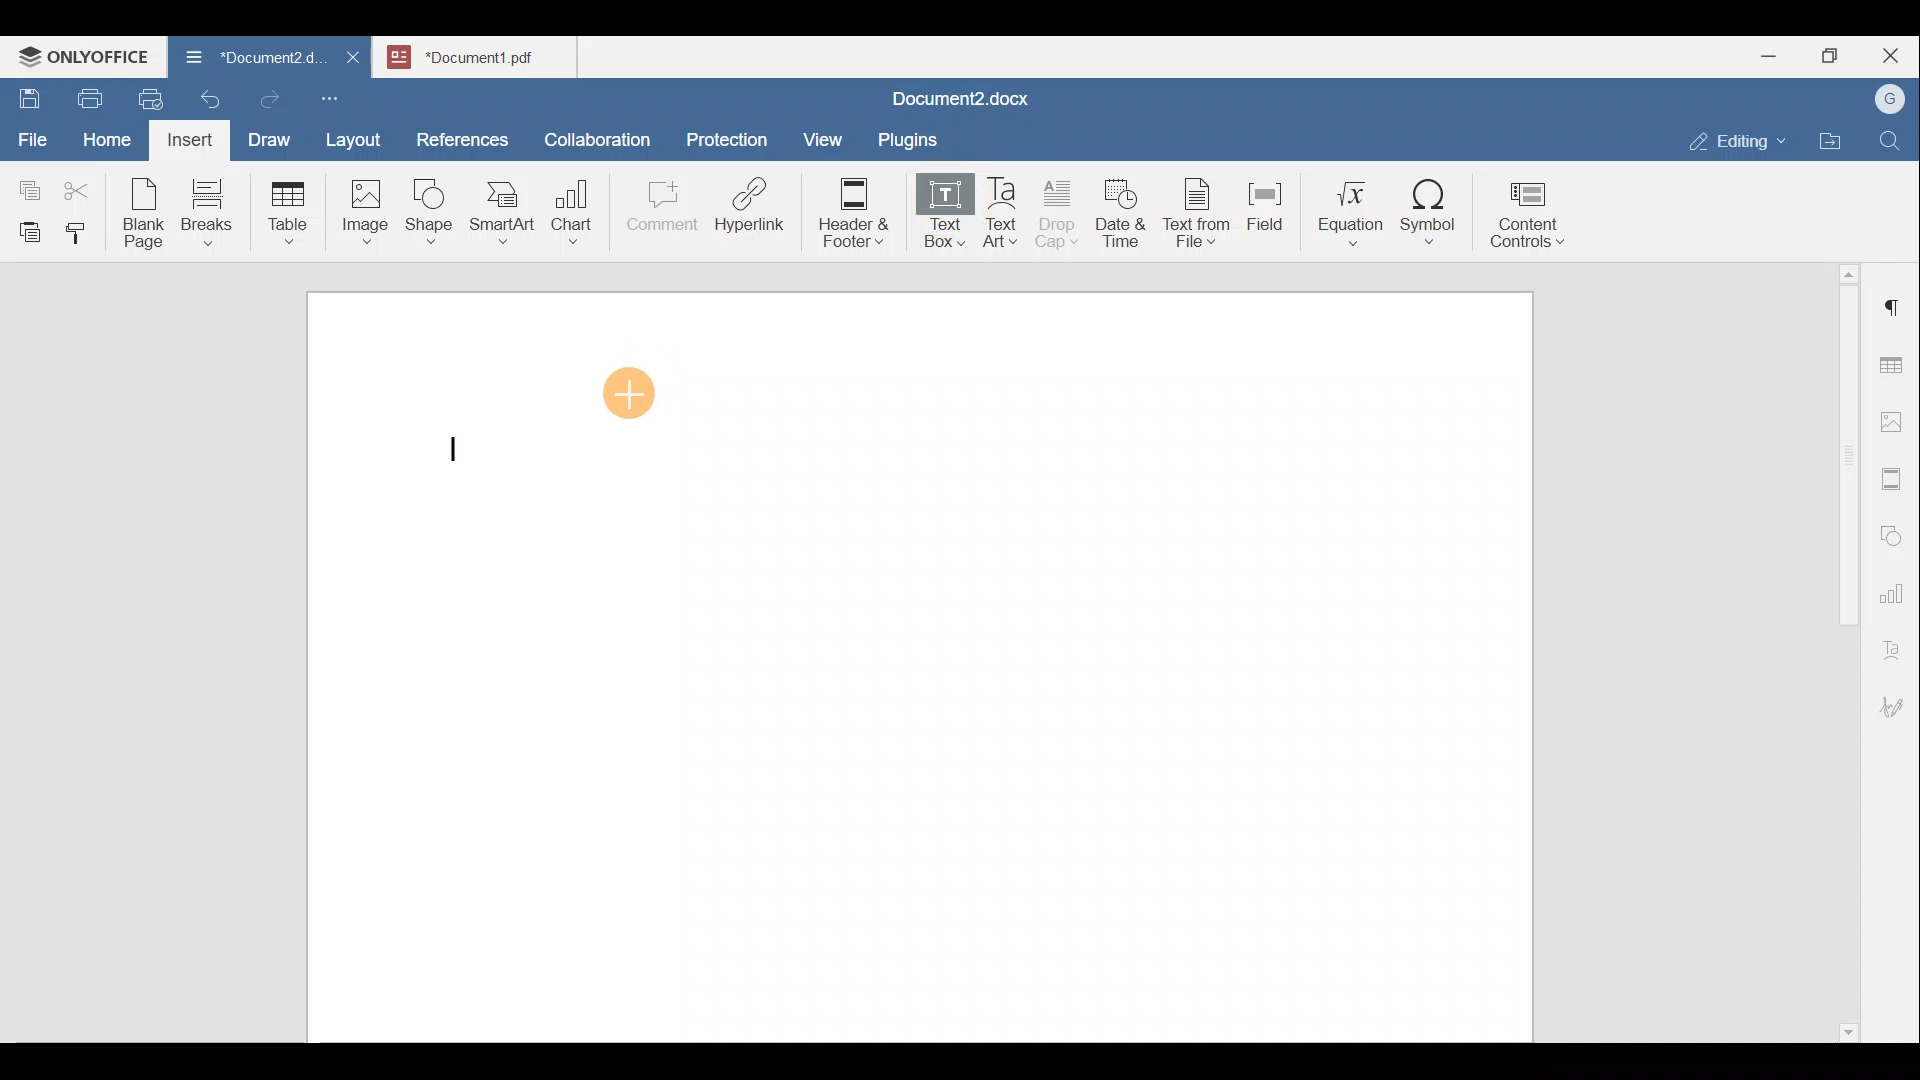 The image size is (1920, 1080). I want to click on Close, so click(1894, 57).